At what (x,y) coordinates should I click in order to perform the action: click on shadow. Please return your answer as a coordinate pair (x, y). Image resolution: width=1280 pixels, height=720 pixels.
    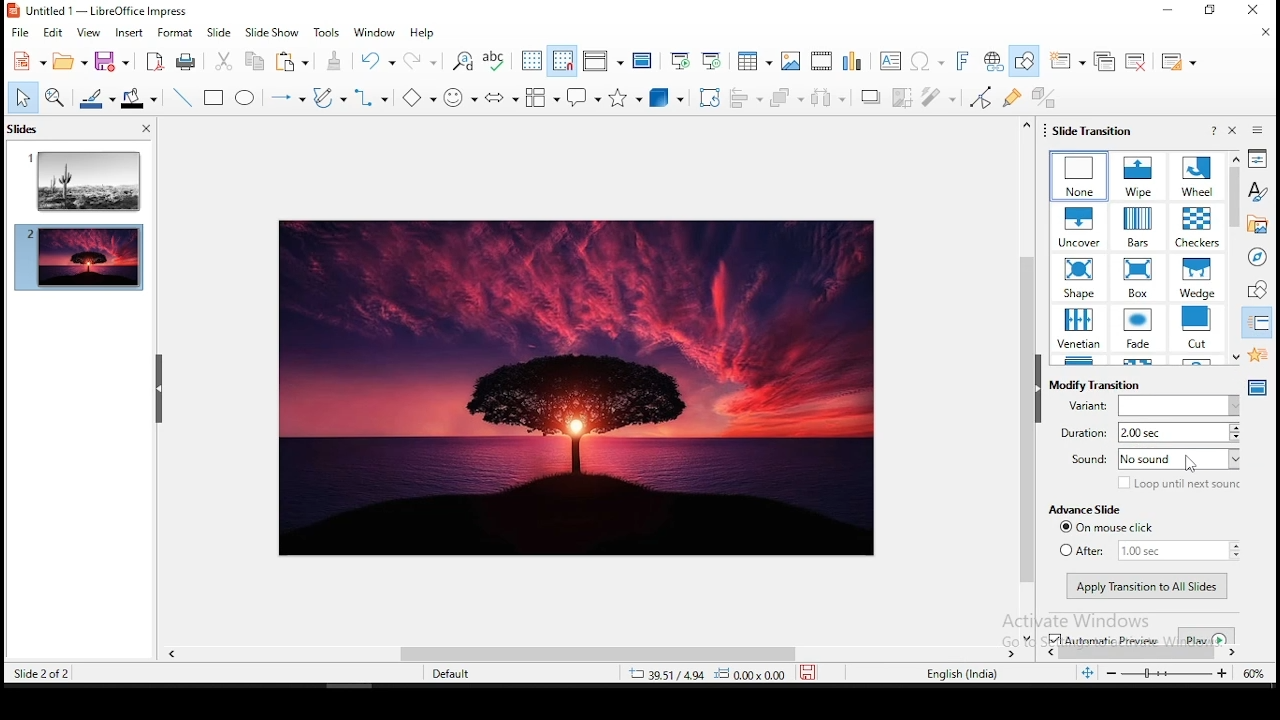
    Looking at the image, I should click on (870, 97).